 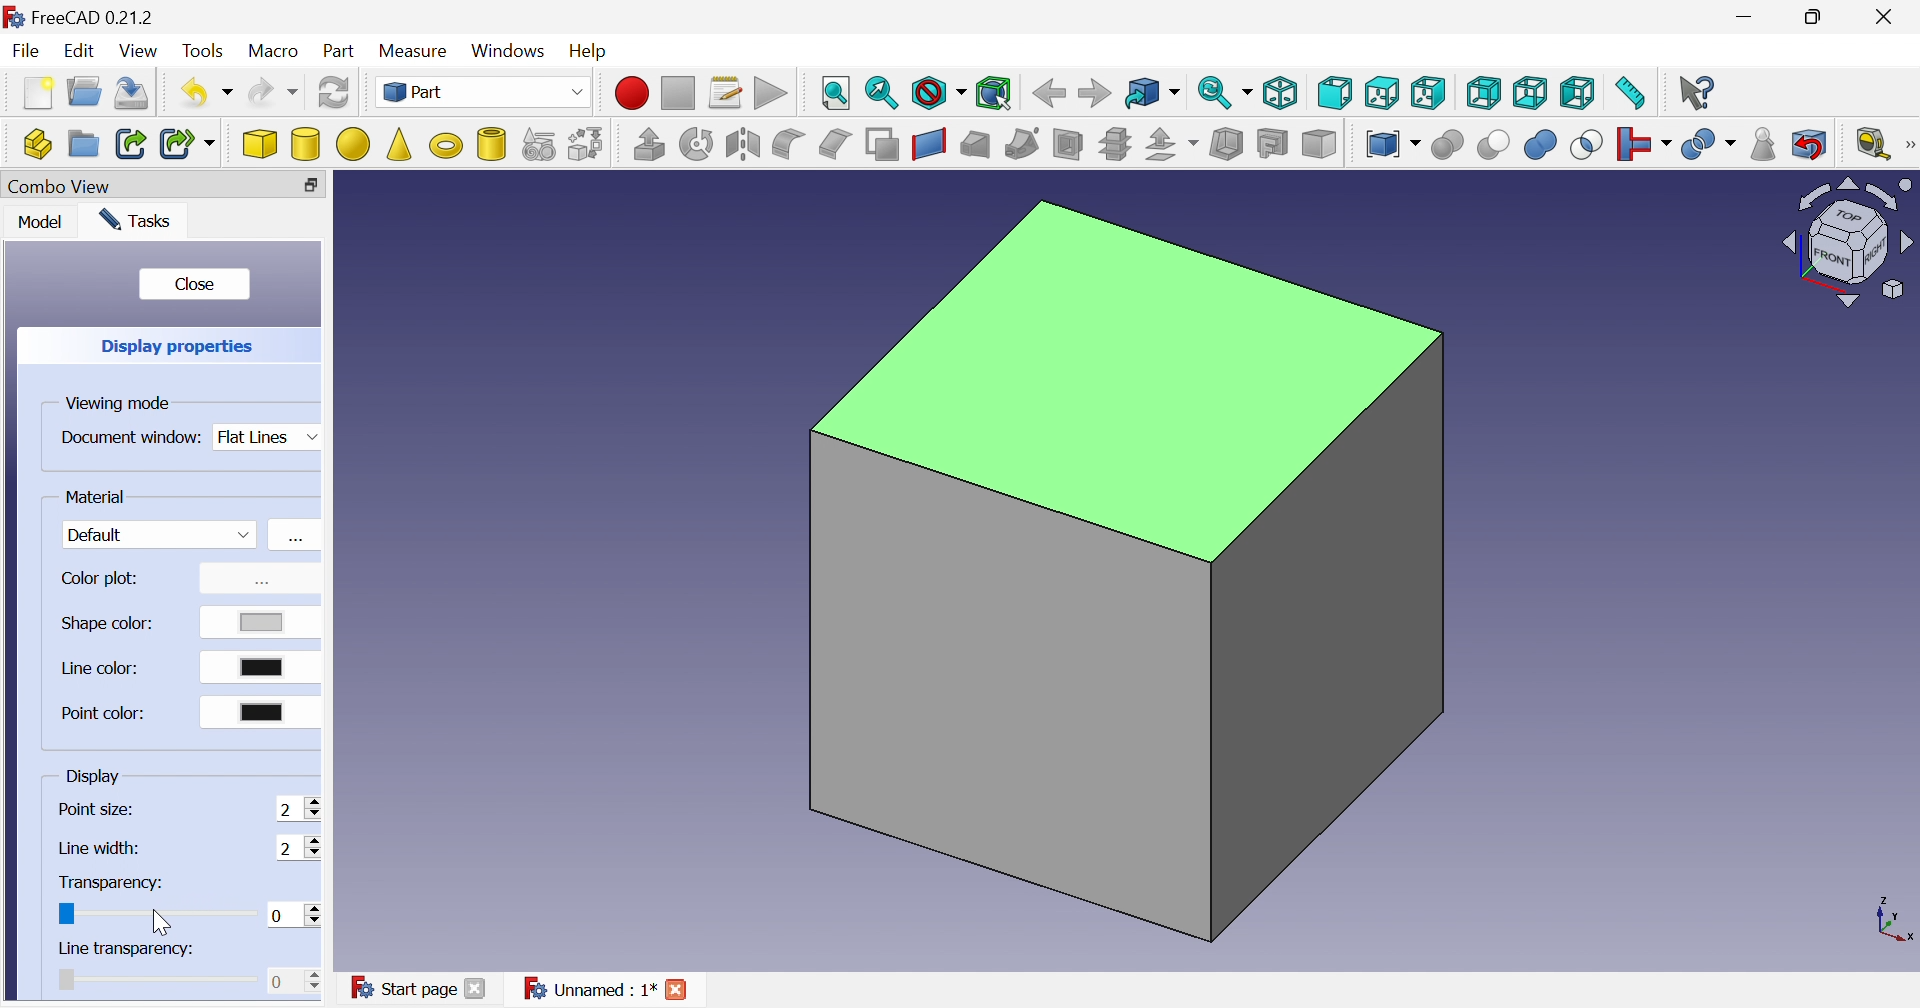 What do you see at coordinates (727, 94) in the screenshot?
I see `Macros` at bounding box center [727, 94].